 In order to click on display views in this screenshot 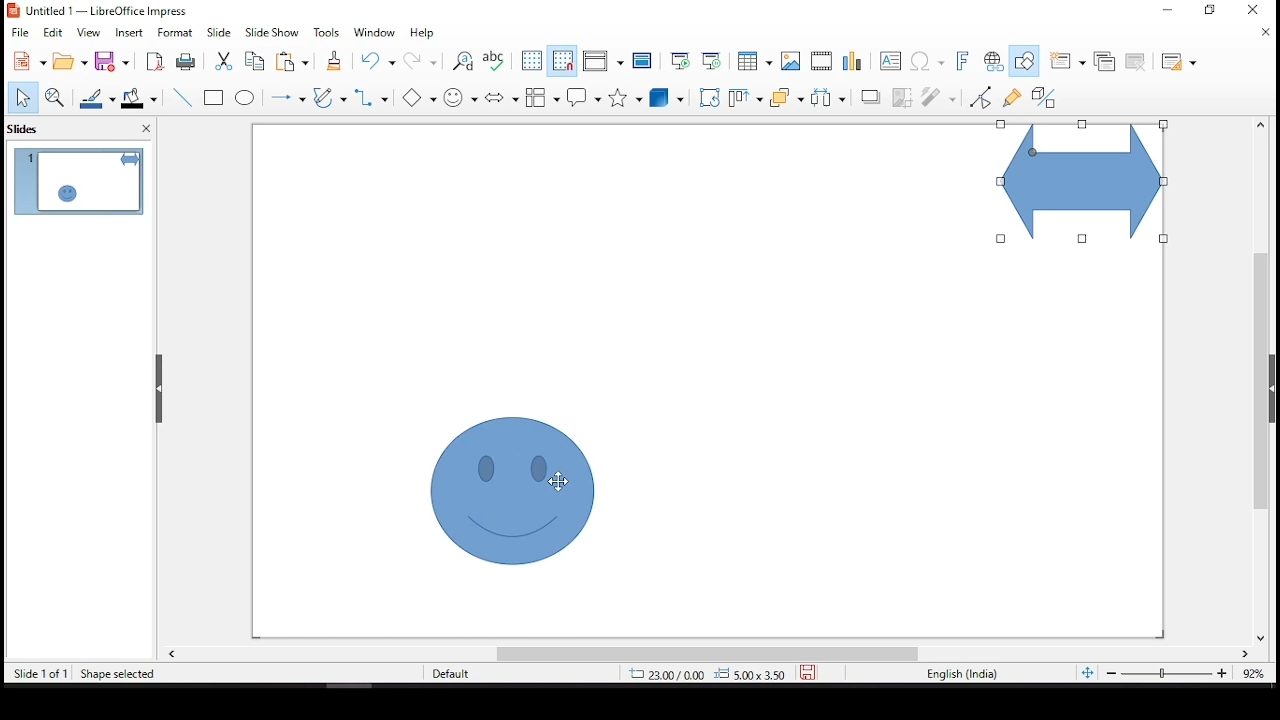, I will do `click(603, 62)`.